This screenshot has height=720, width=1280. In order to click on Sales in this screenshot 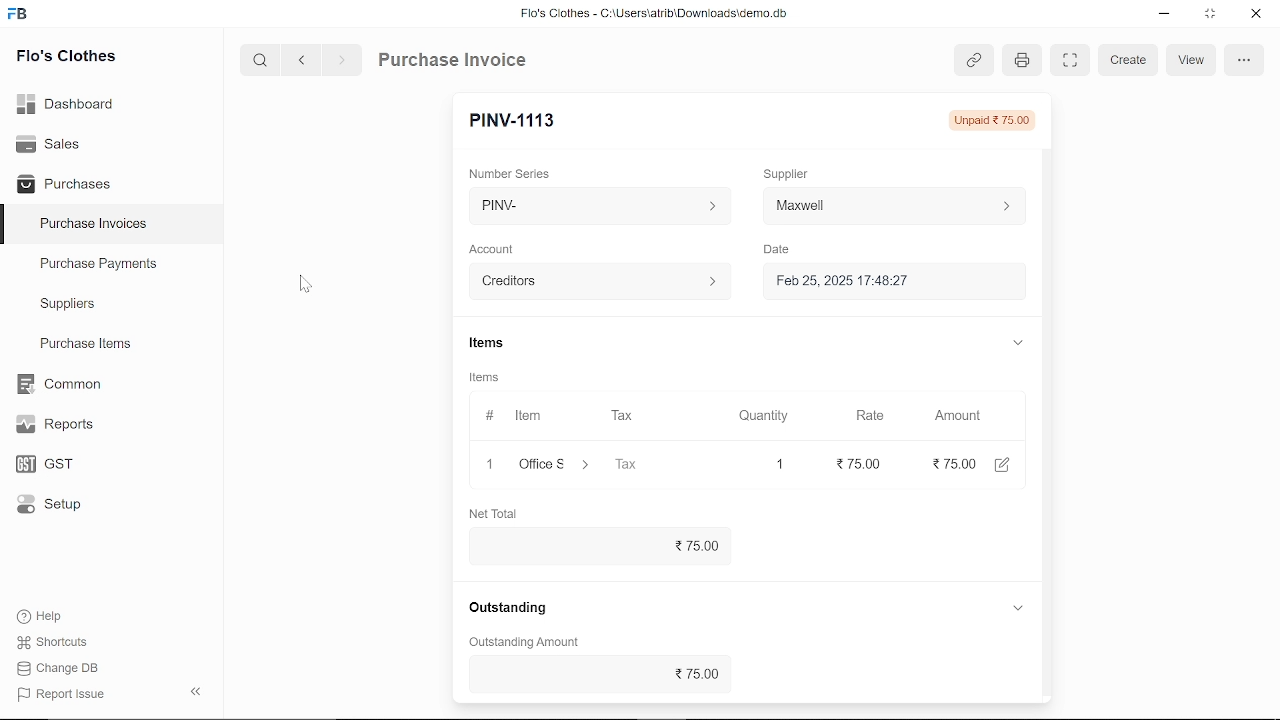, I will do `click(48, 142)`.